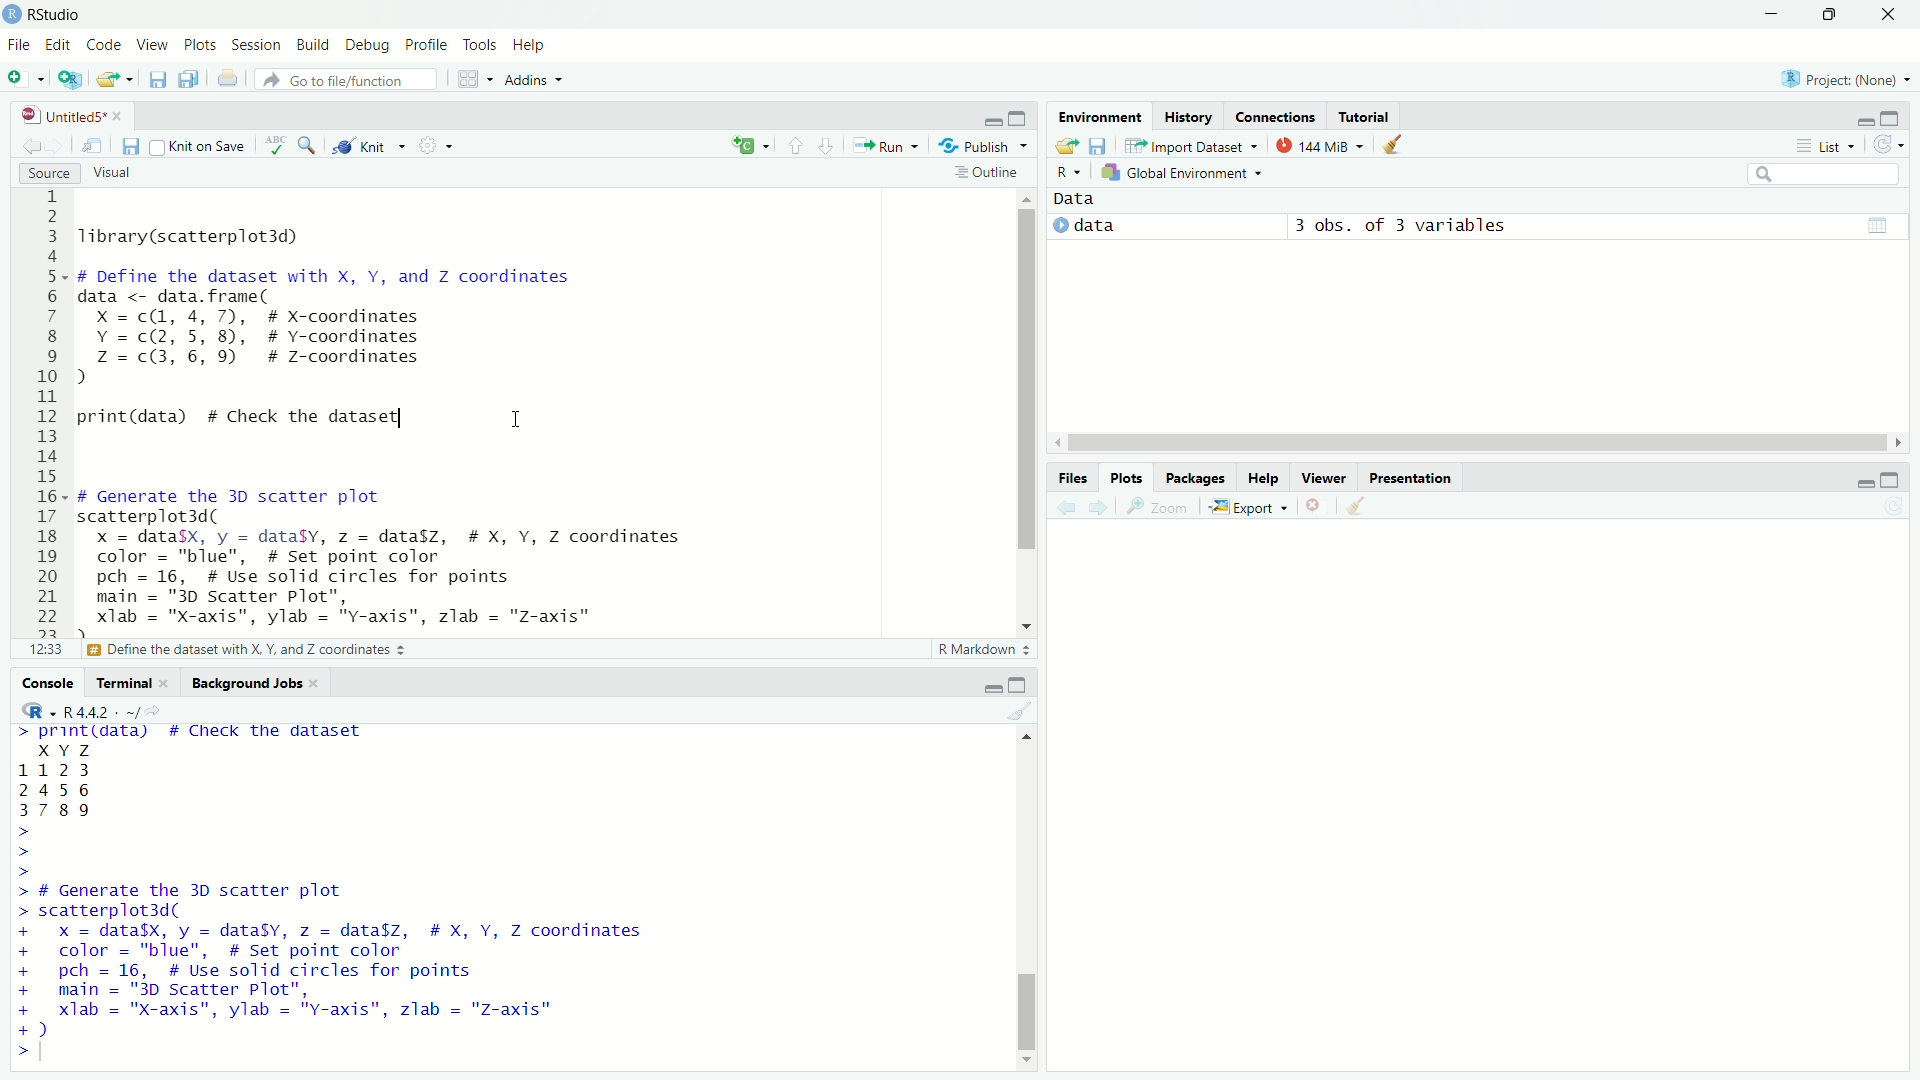  What do you see at coordinates (58, 147) in the screenshot?
I see `go forward to the next source location` at bounding box center [58, 147].